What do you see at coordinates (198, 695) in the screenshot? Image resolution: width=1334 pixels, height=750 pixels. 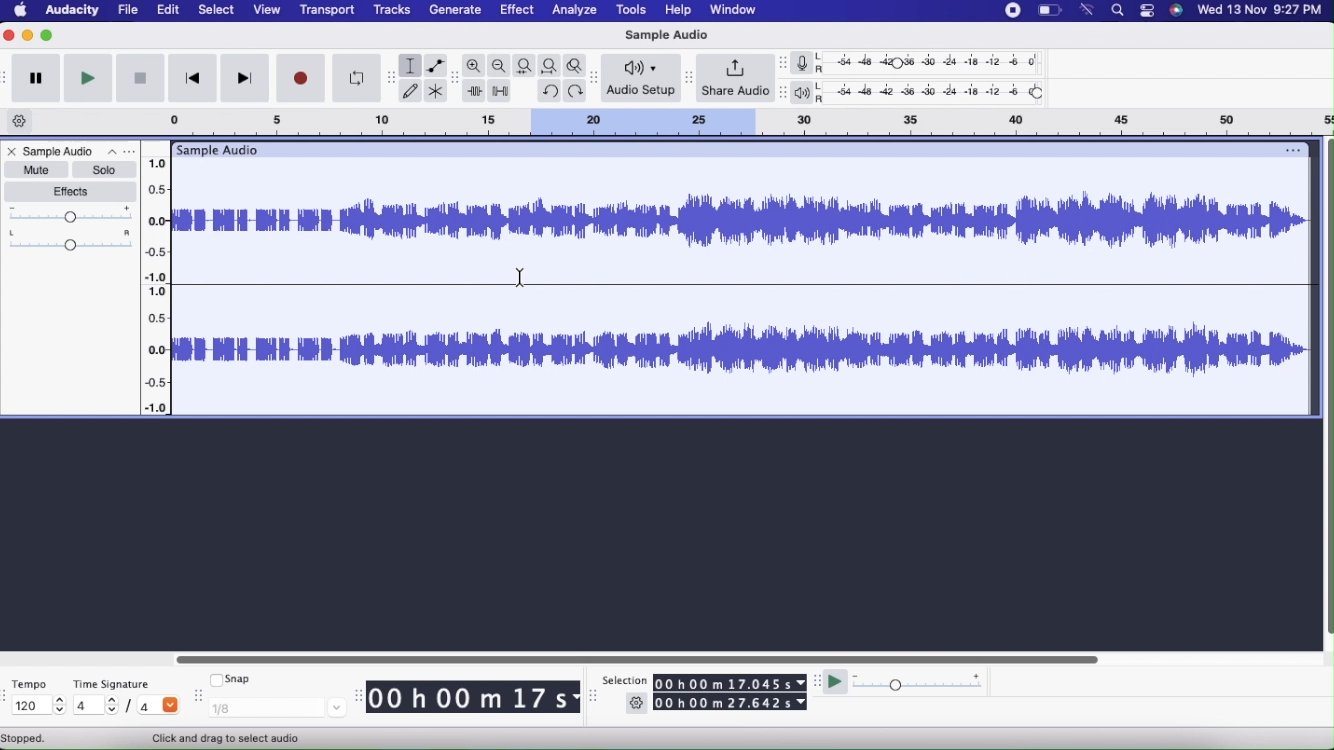 I see `move toolbar` at bounding box center [198, 695].